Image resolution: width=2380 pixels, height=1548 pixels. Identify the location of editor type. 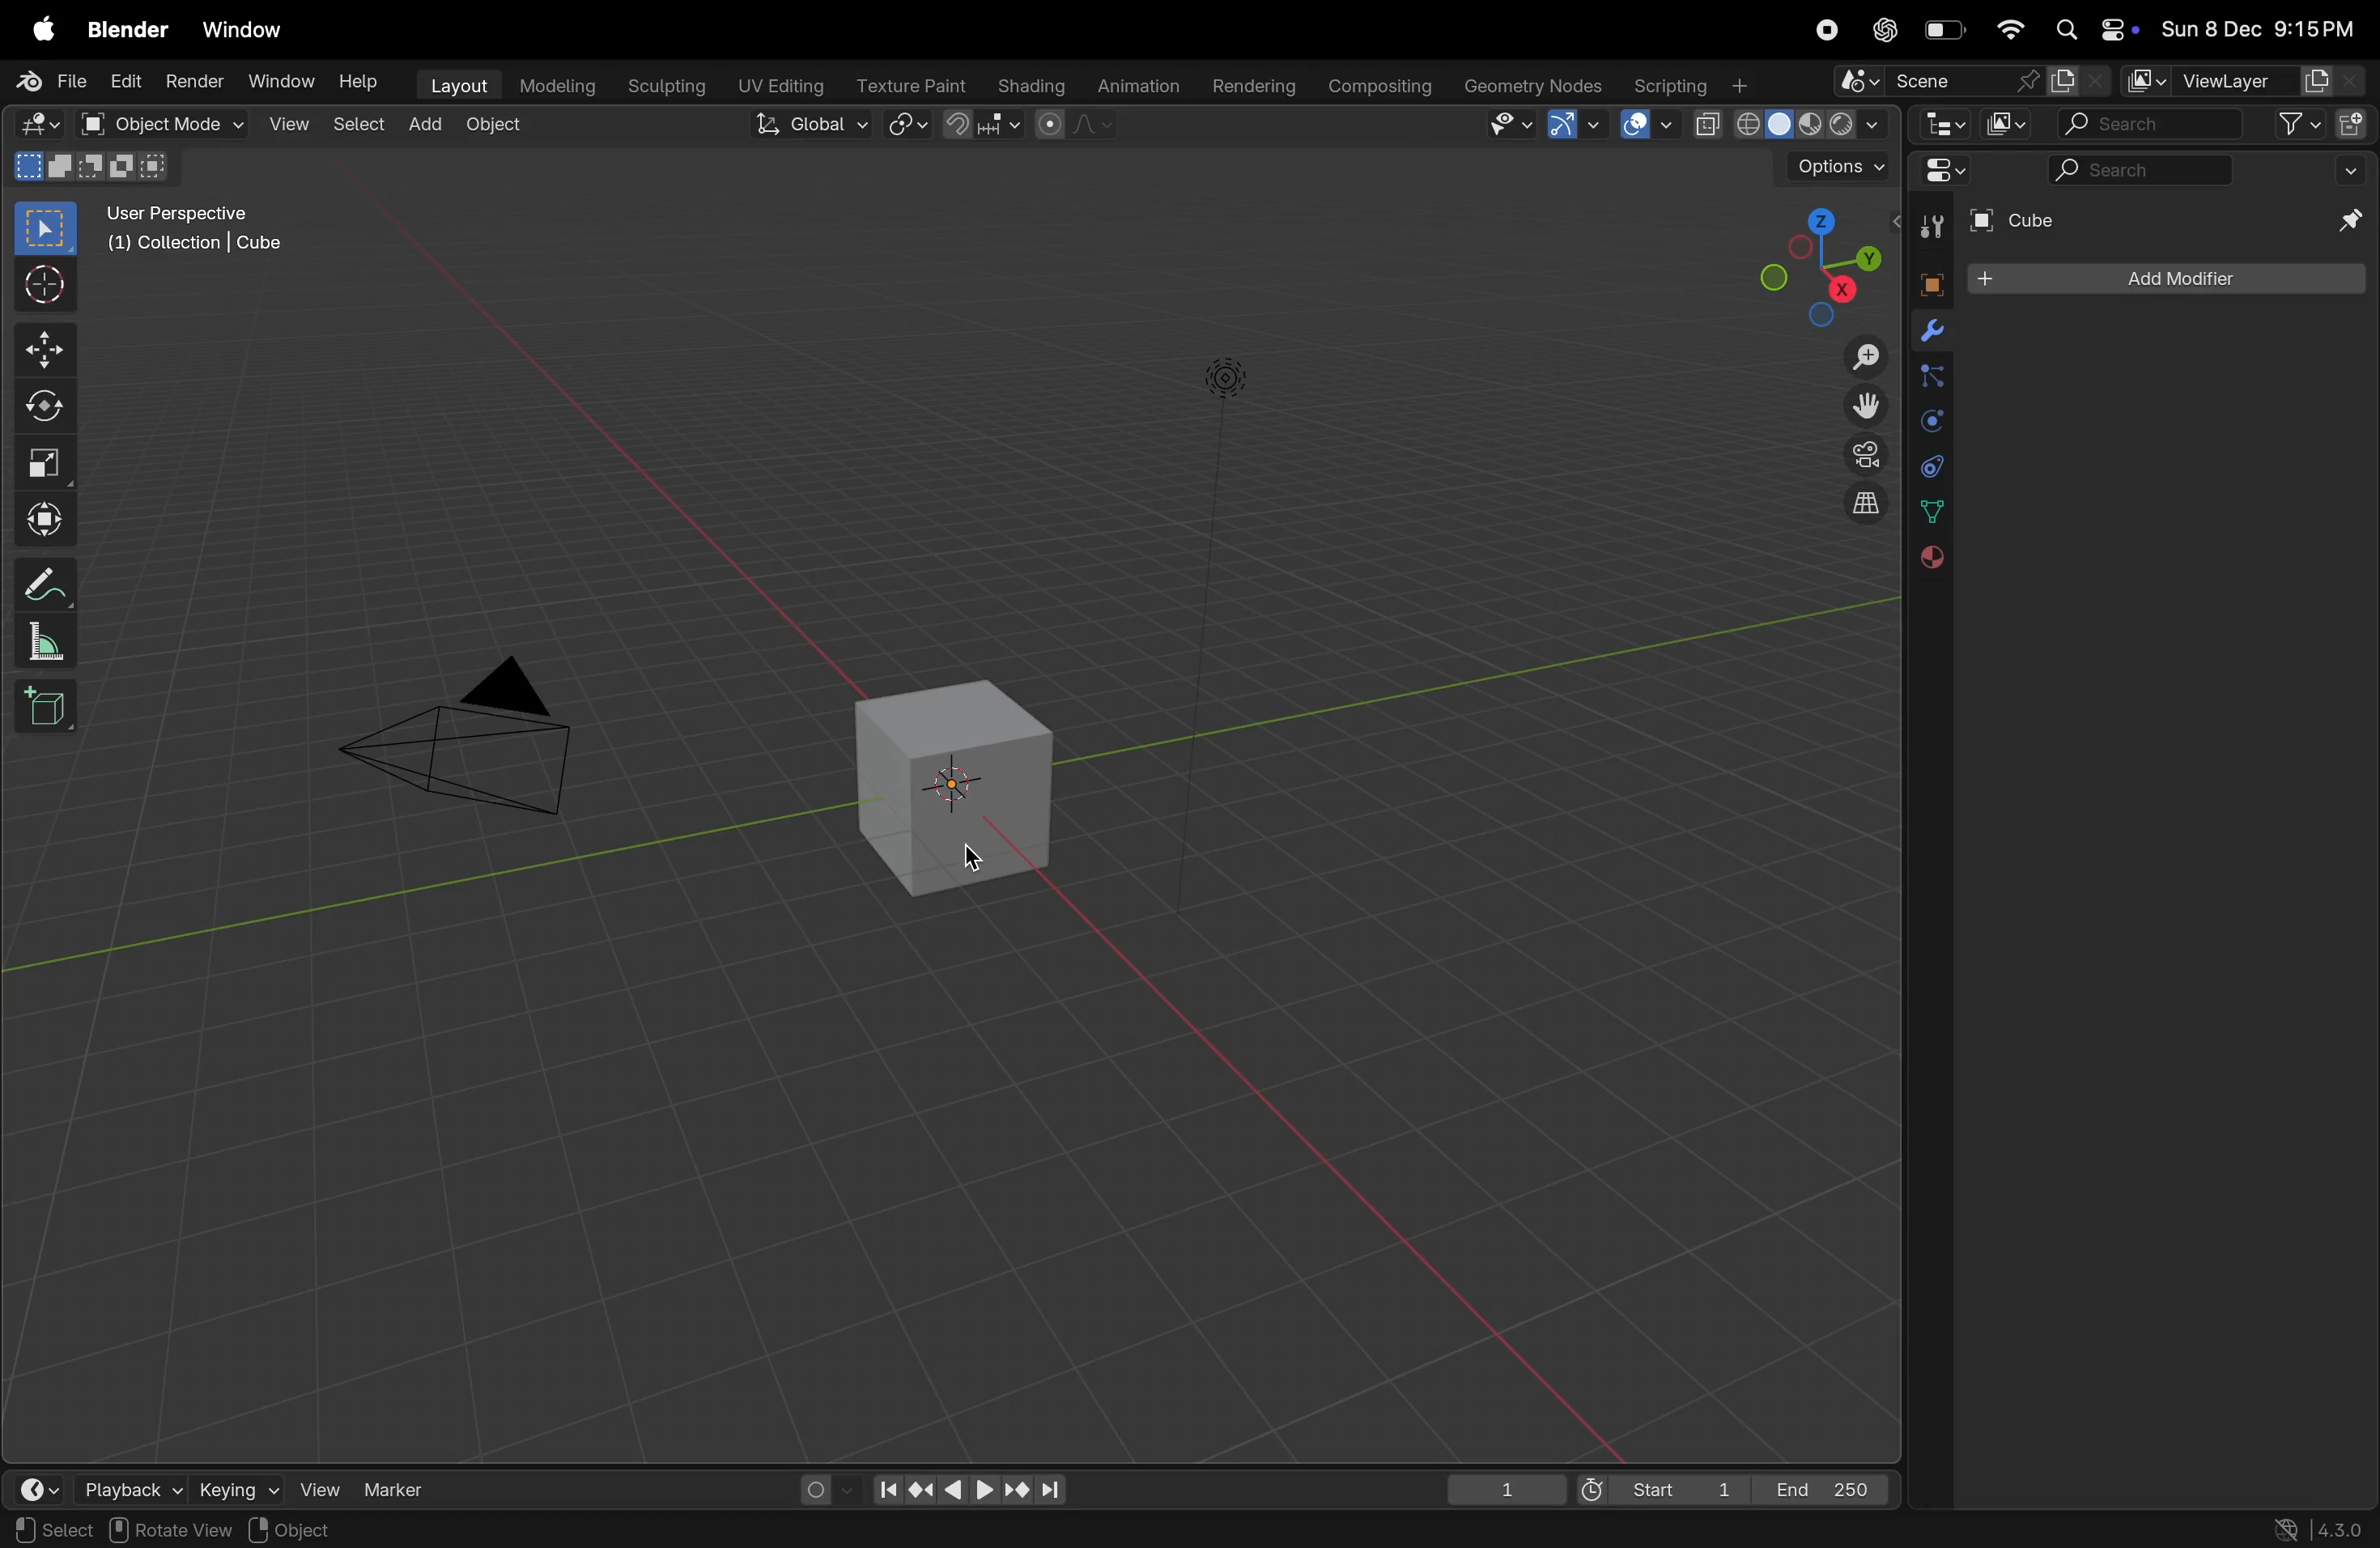
(1939, 124).